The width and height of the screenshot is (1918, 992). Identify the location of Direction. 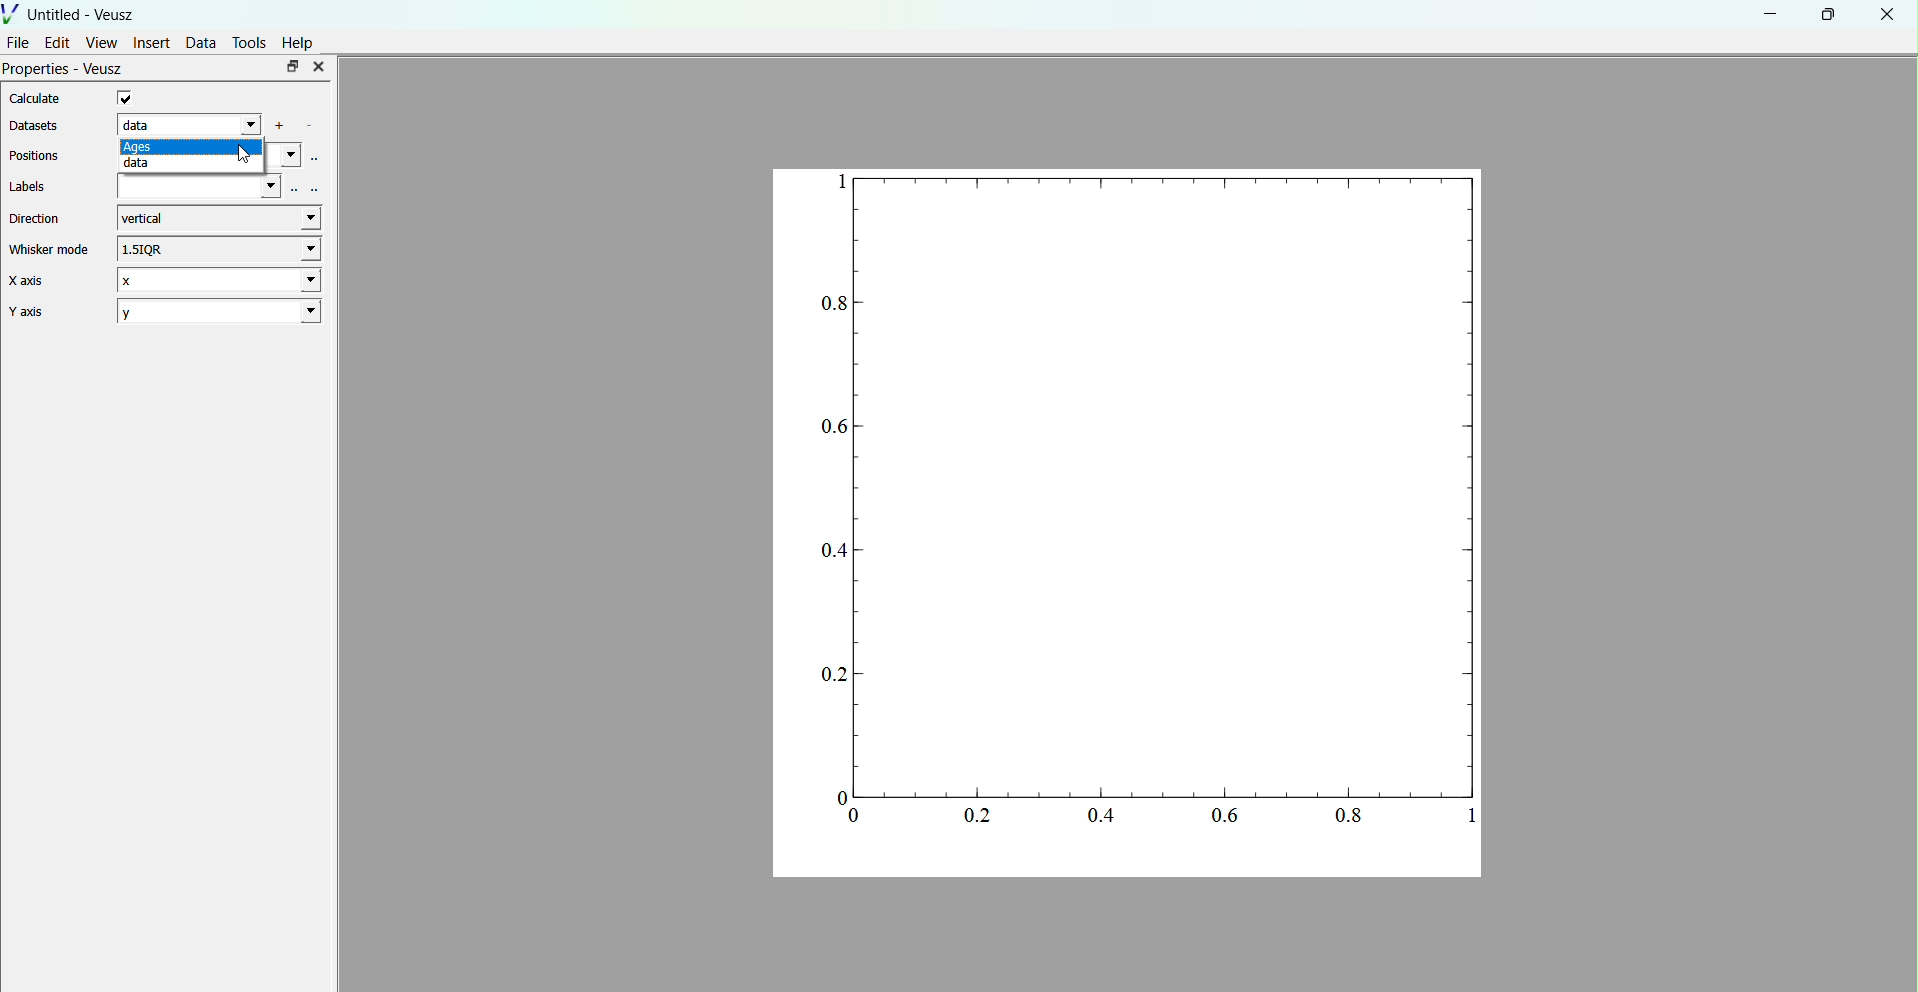
(44, 218).